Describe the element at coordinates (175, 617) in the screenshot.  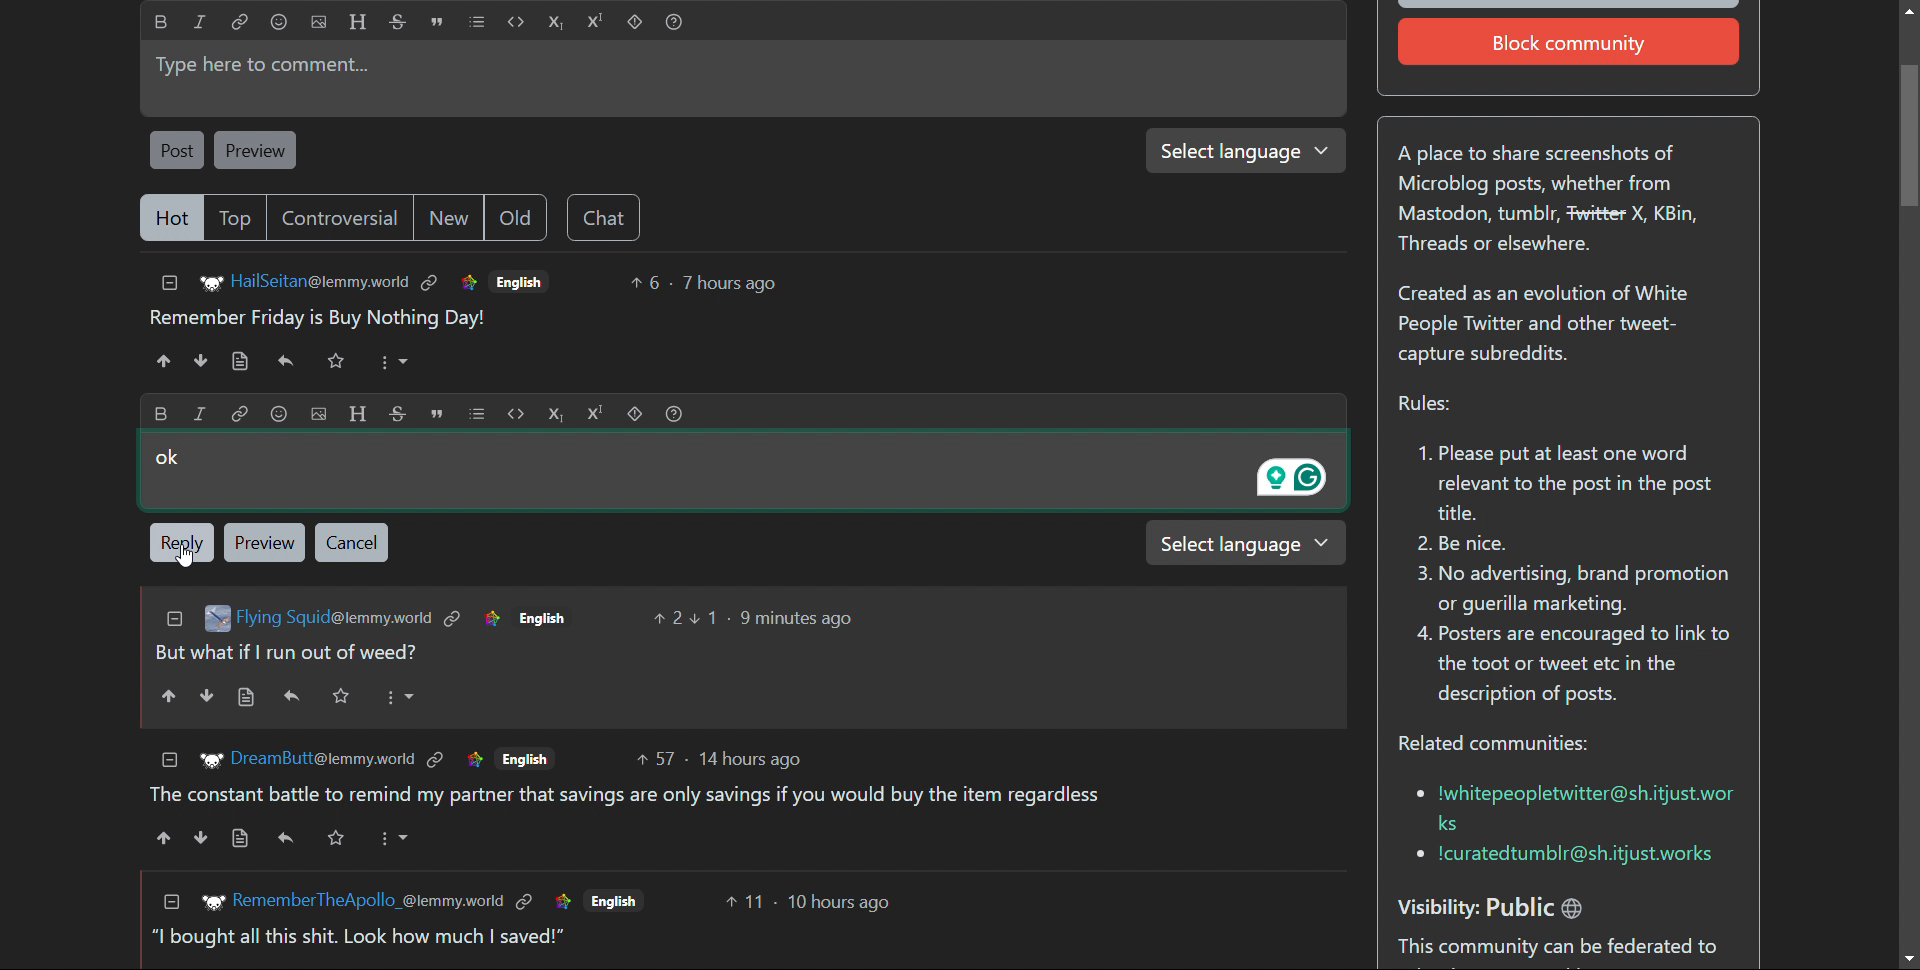
I see `collapse` at that location.